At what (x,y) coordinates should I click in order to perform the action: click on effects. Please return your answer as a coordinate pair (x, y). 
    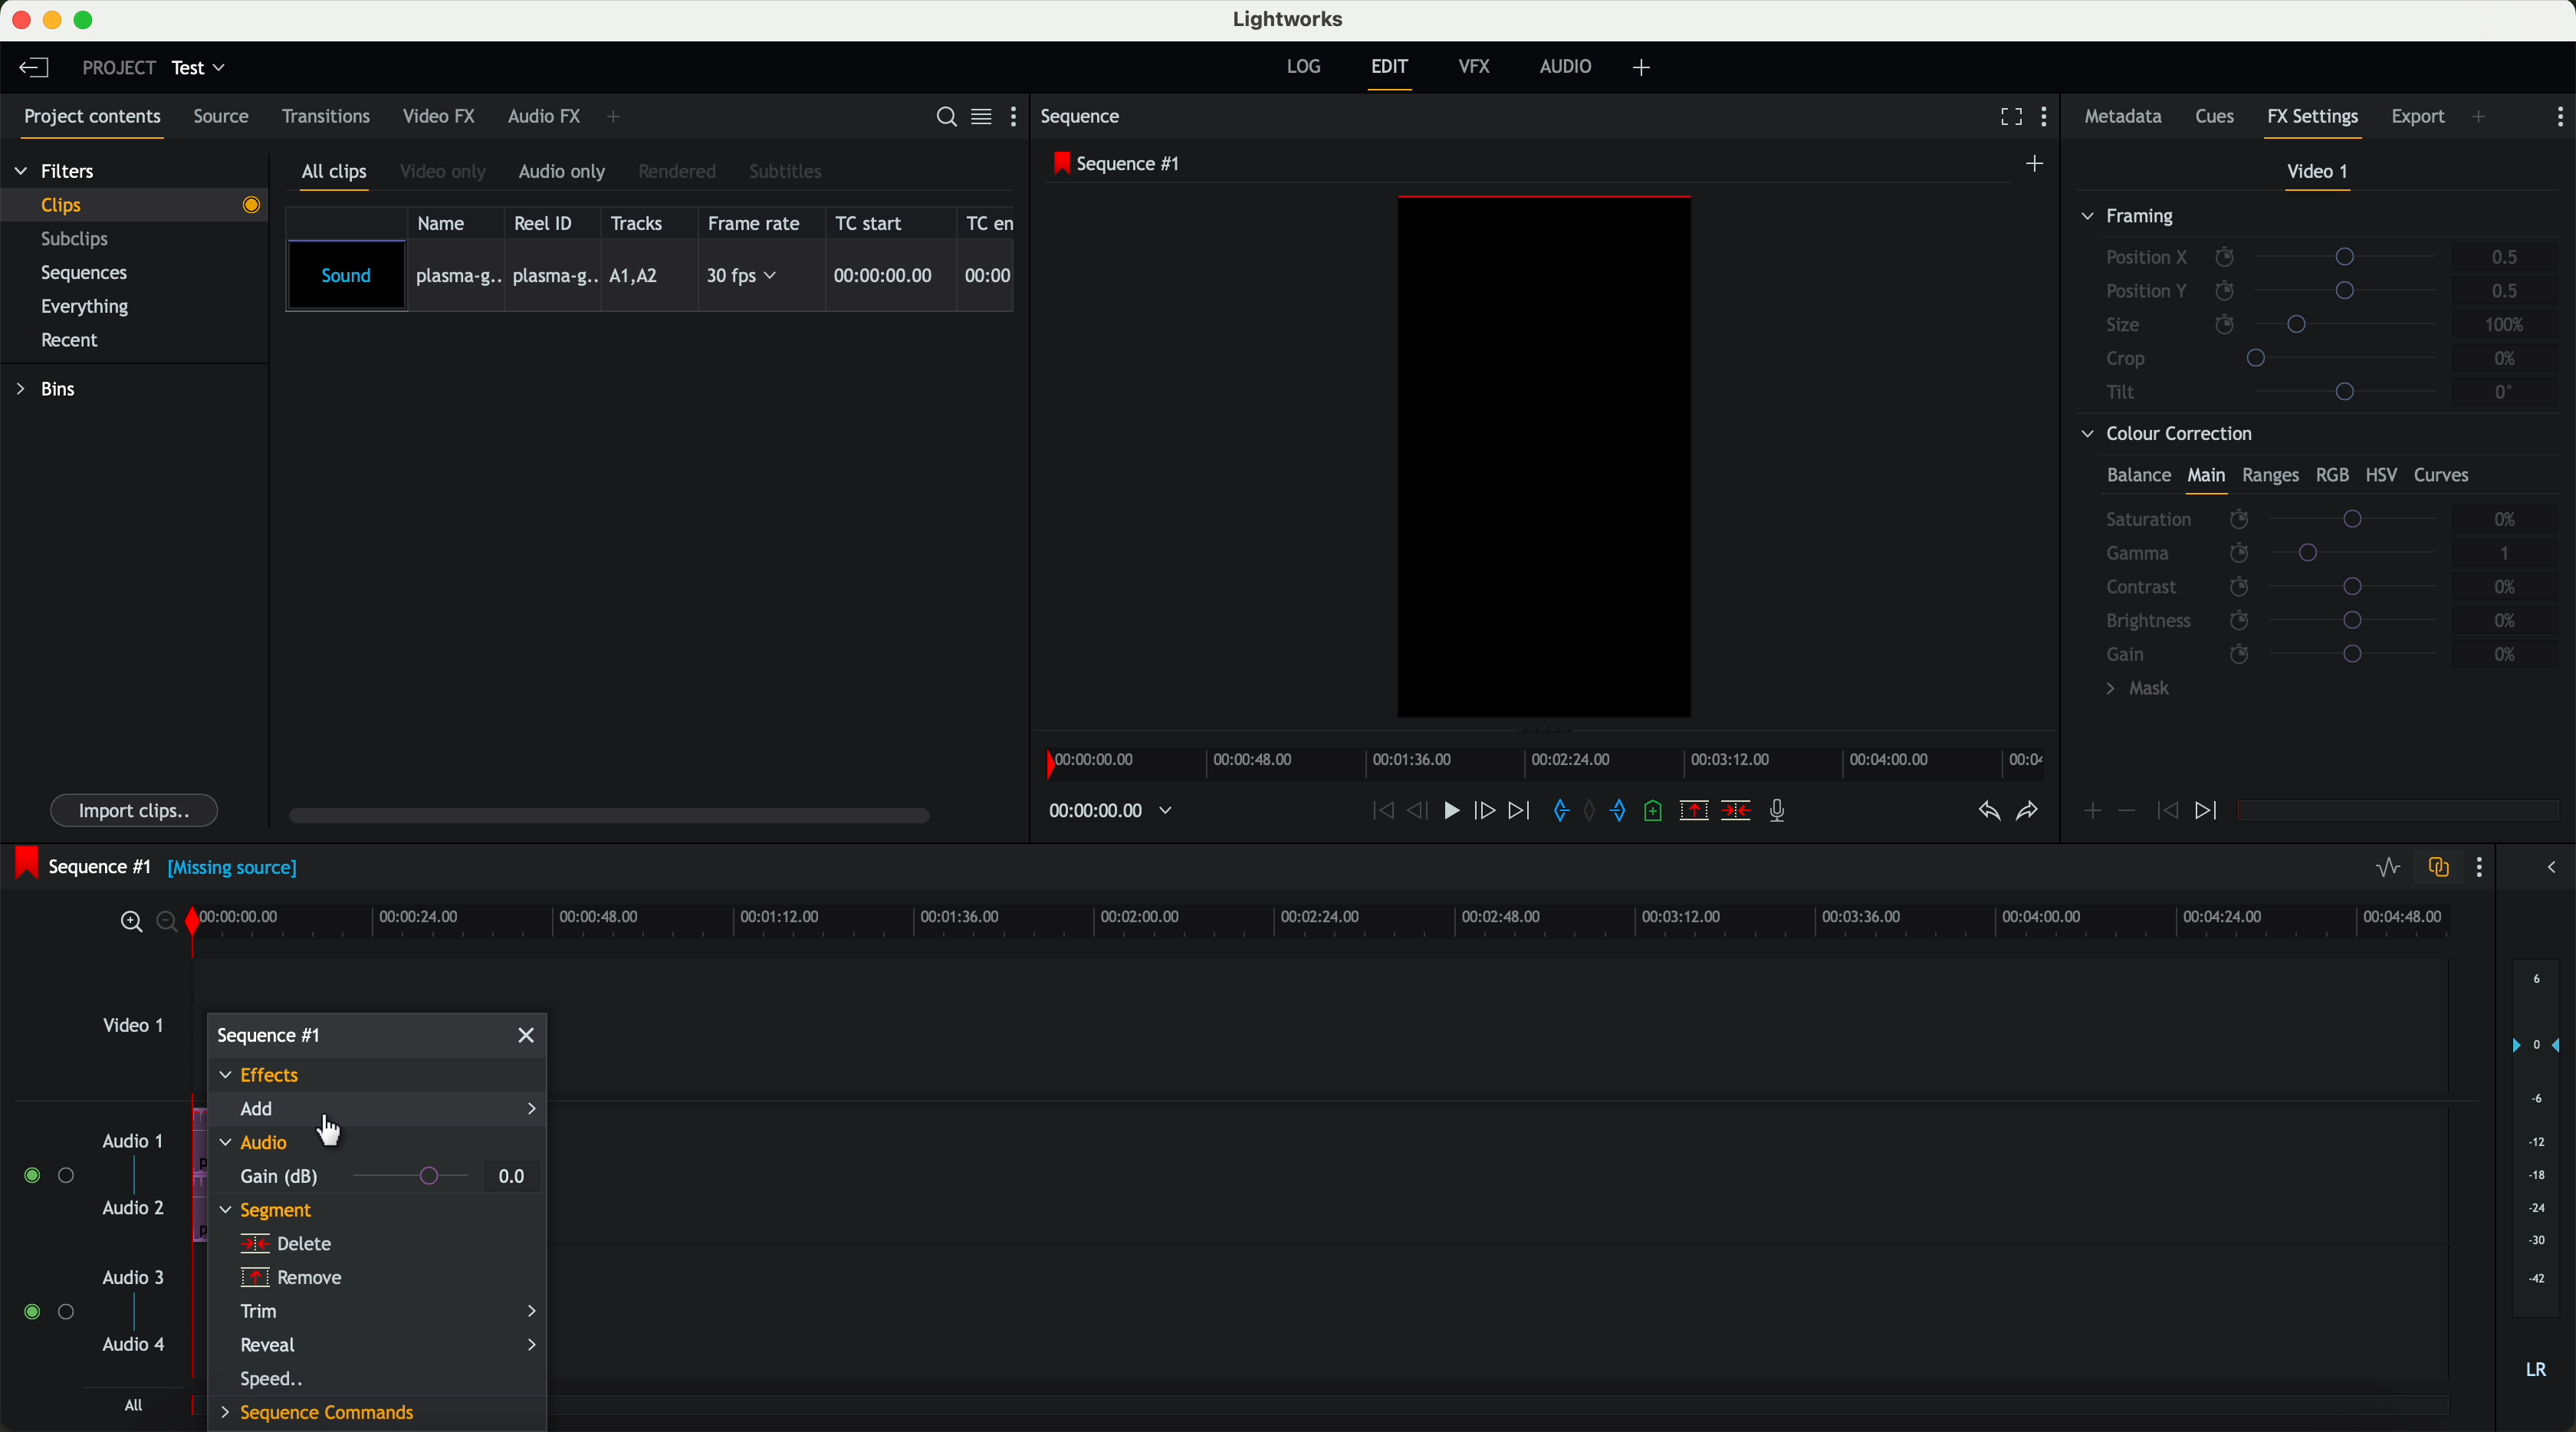
    Looking at the image, I should click on (266, 1077).